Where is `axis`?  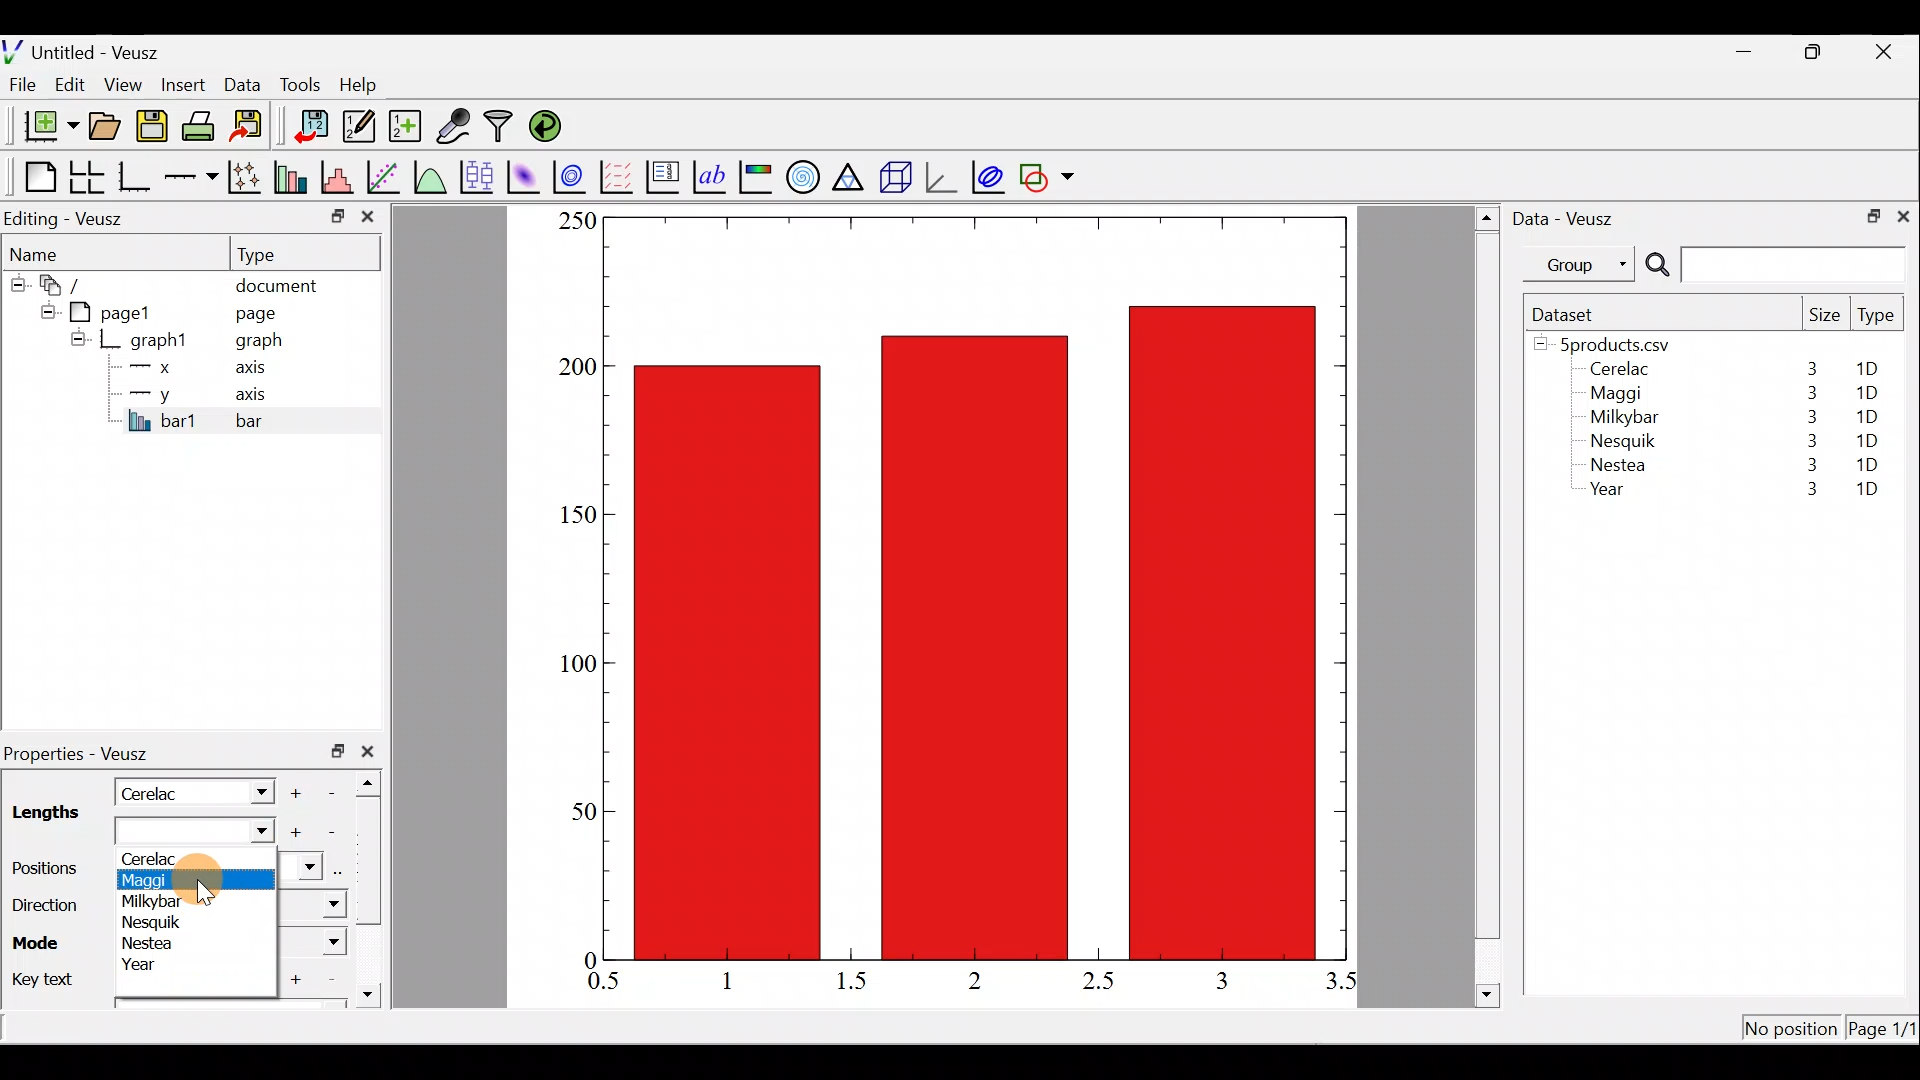 axis is located at coordinates (257, 370).